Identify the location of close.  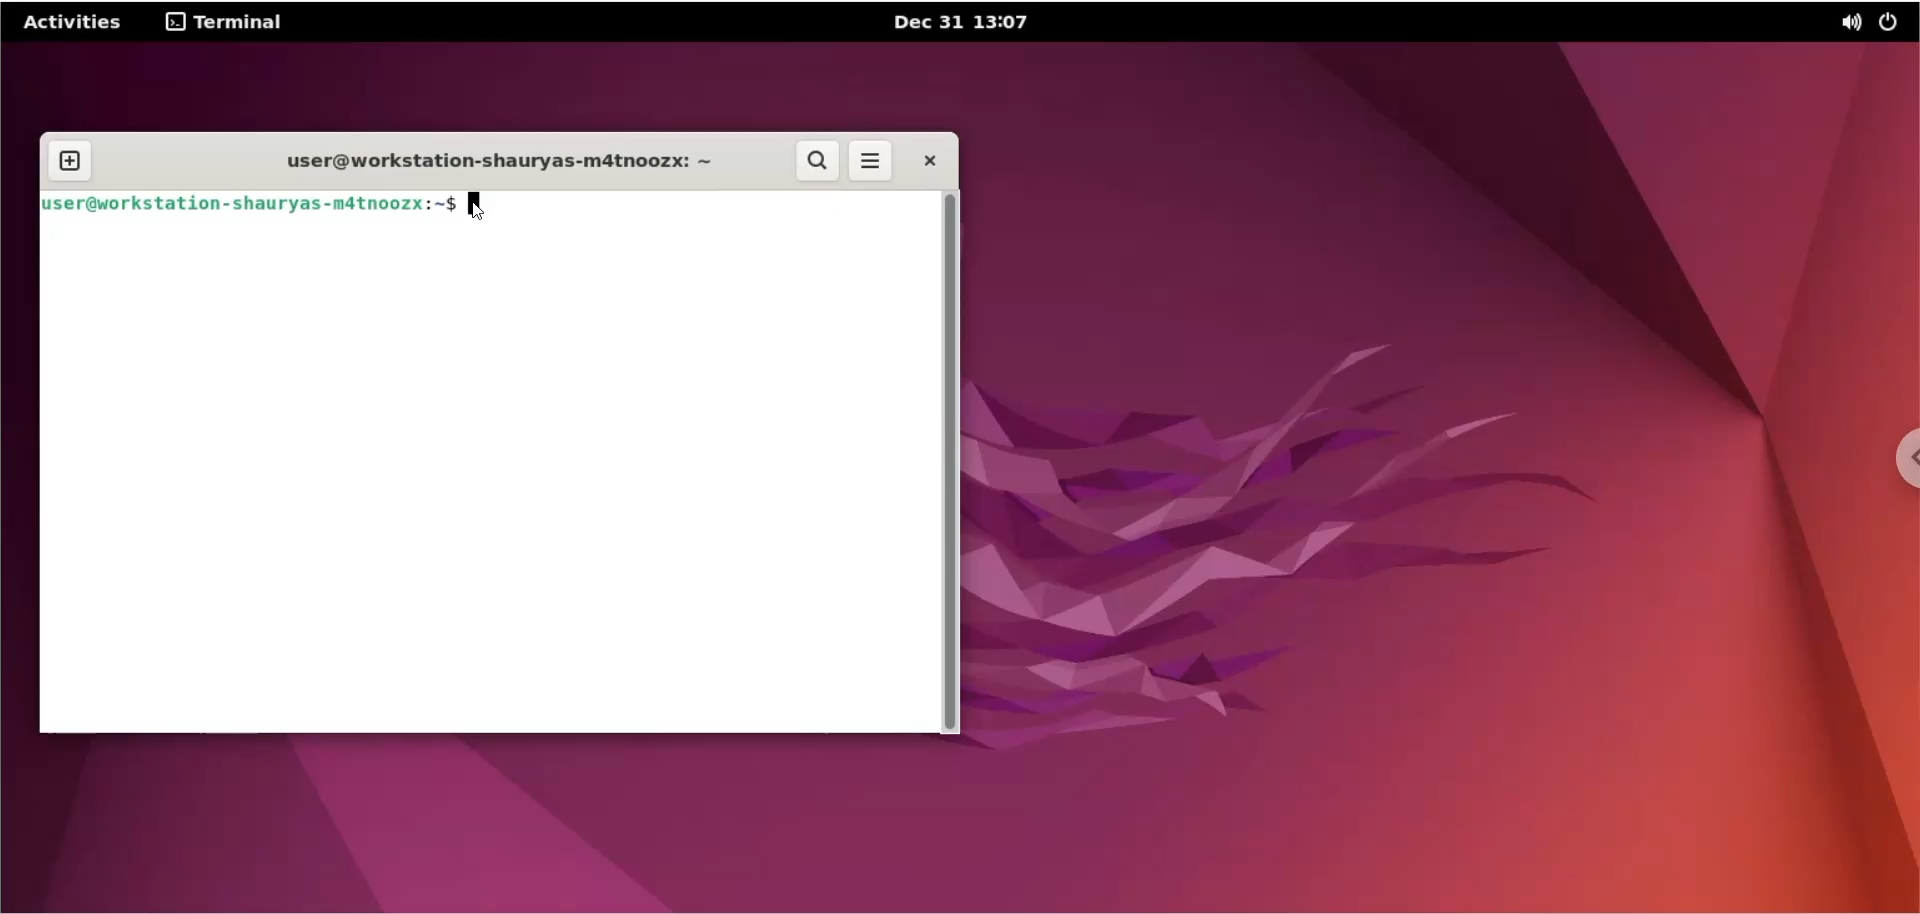
(923, 160).